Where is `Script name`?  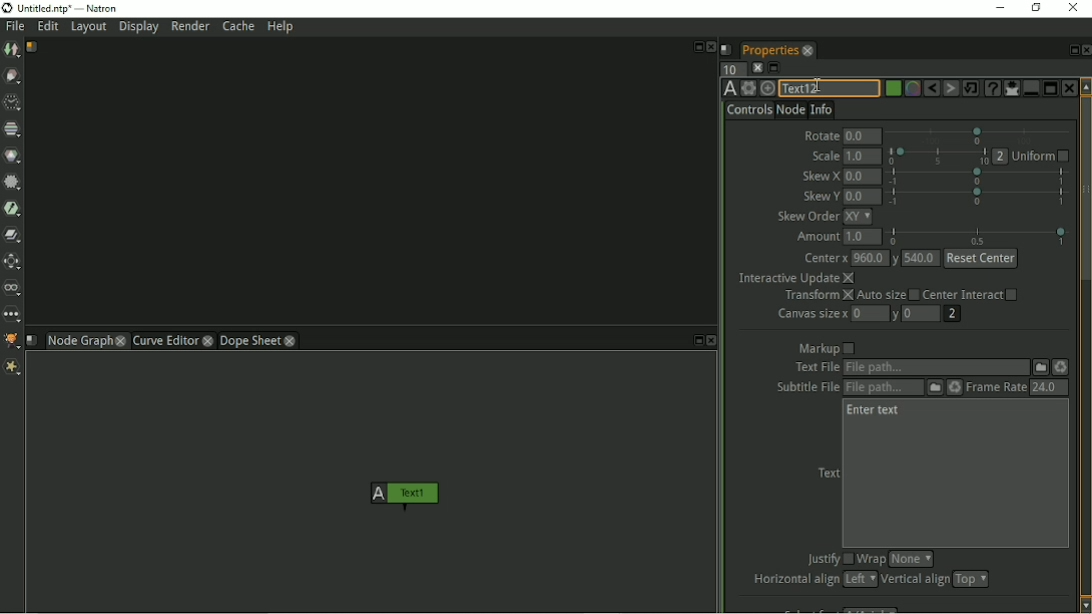
Script name is located at coordinates (33, 47).